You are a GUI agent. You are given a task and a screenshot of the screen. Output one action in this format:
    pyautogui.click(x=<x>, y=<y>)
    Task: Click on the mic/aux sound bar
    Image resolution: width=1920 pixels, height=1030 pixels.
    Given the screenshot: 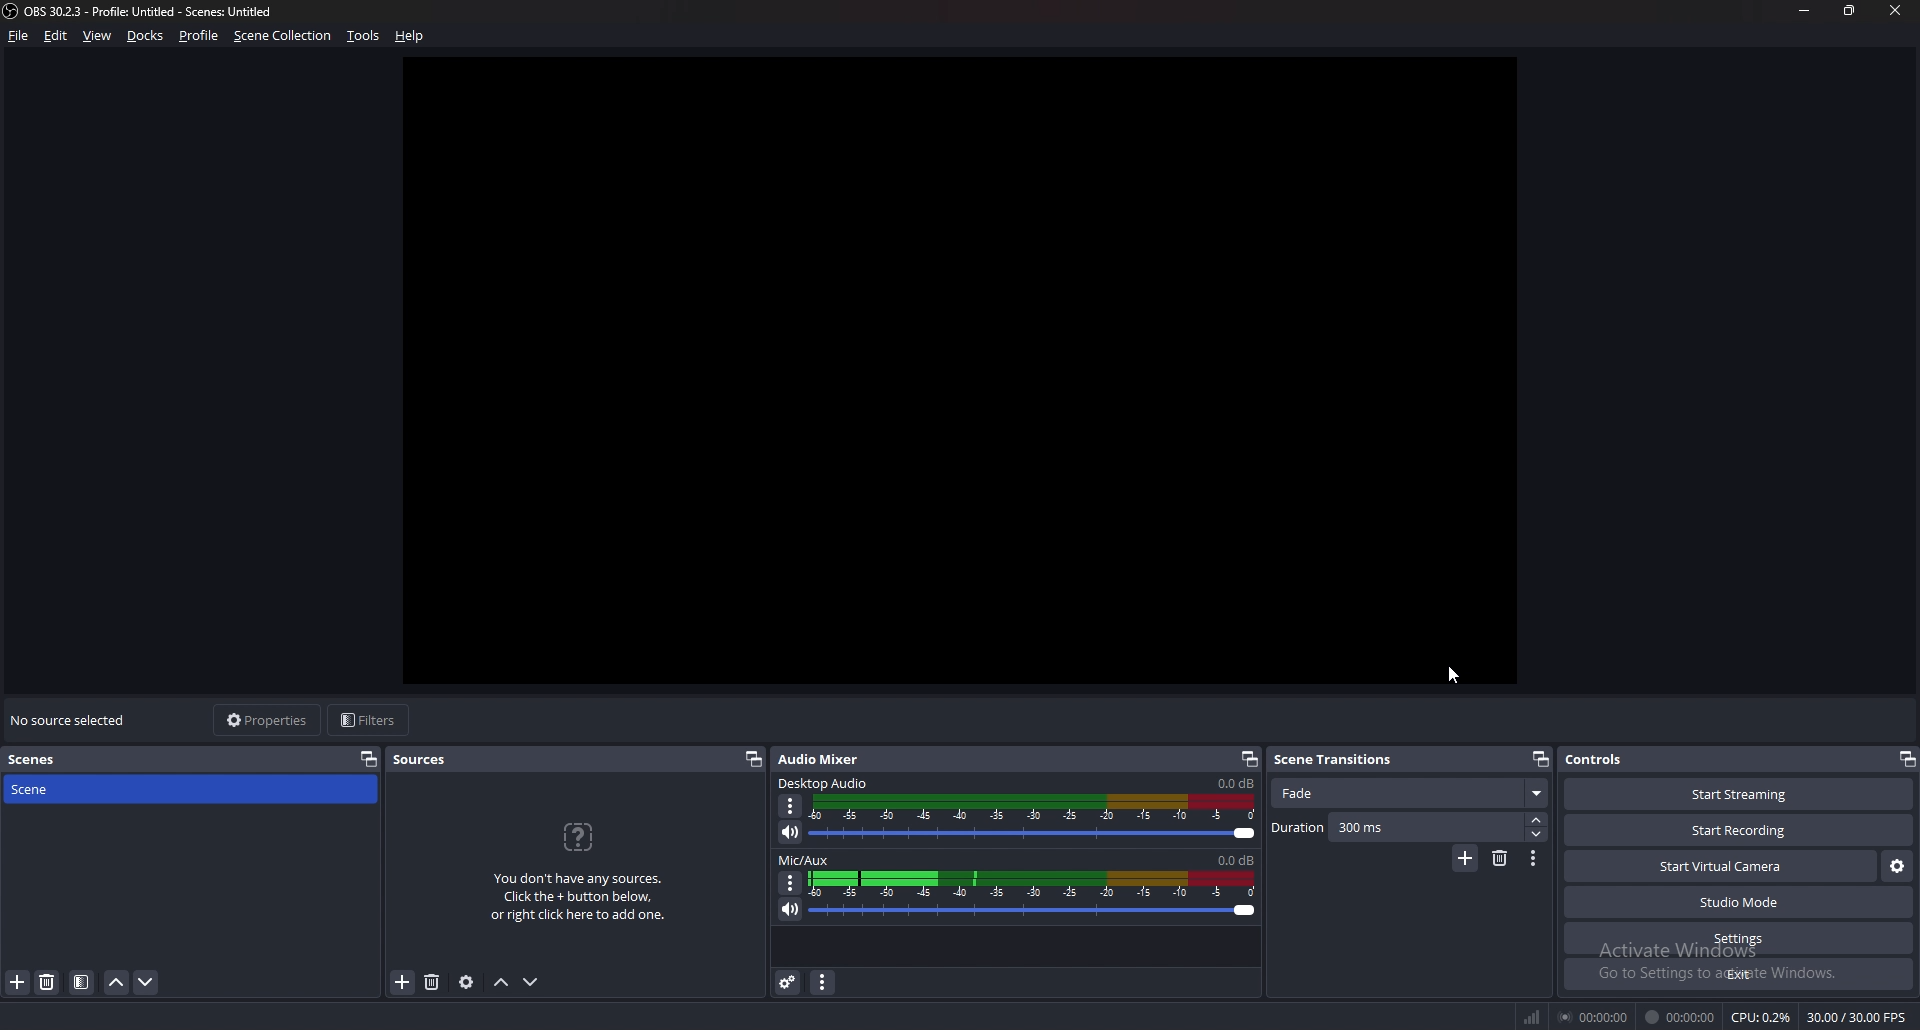 What is the action you would take?
    pyautogui.click(x=1033, y=893)
    